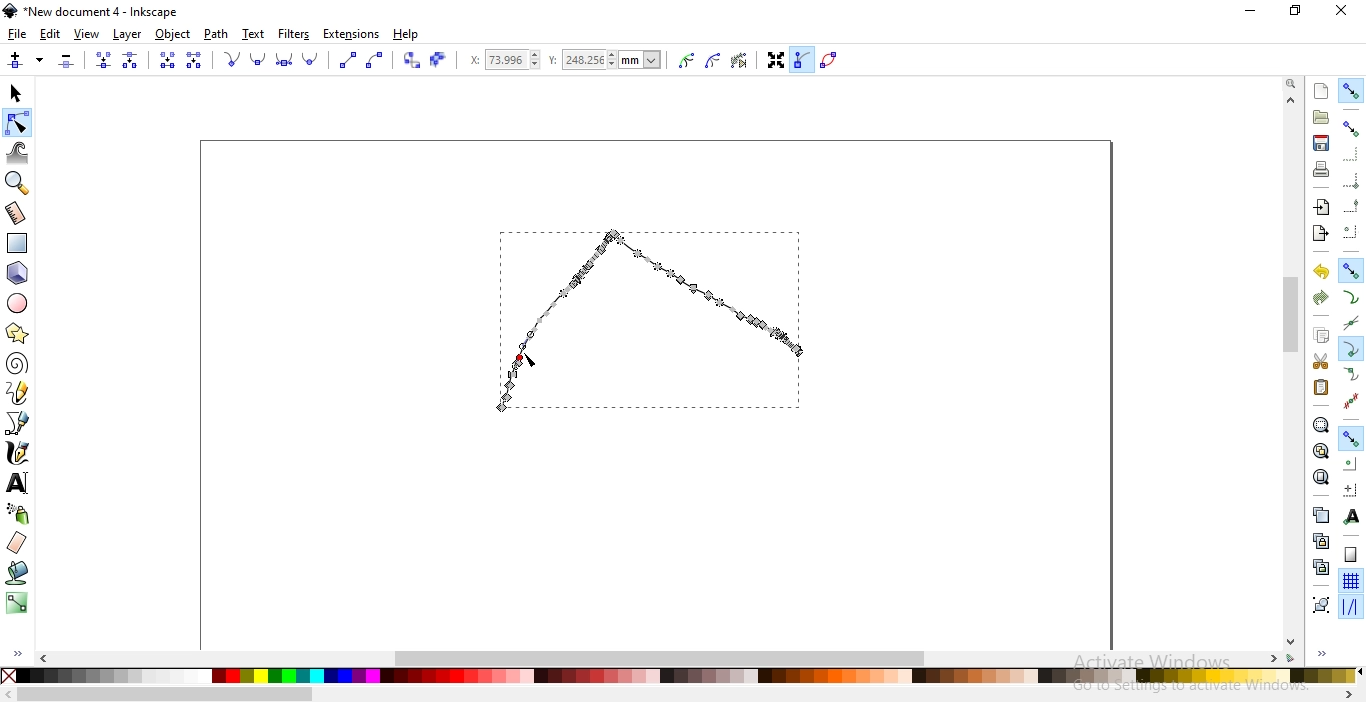  What do you see at coordinates (102, 12) in the screenshot?
I see `new document 4 - Inkscape` at bounding box center [102, 12].